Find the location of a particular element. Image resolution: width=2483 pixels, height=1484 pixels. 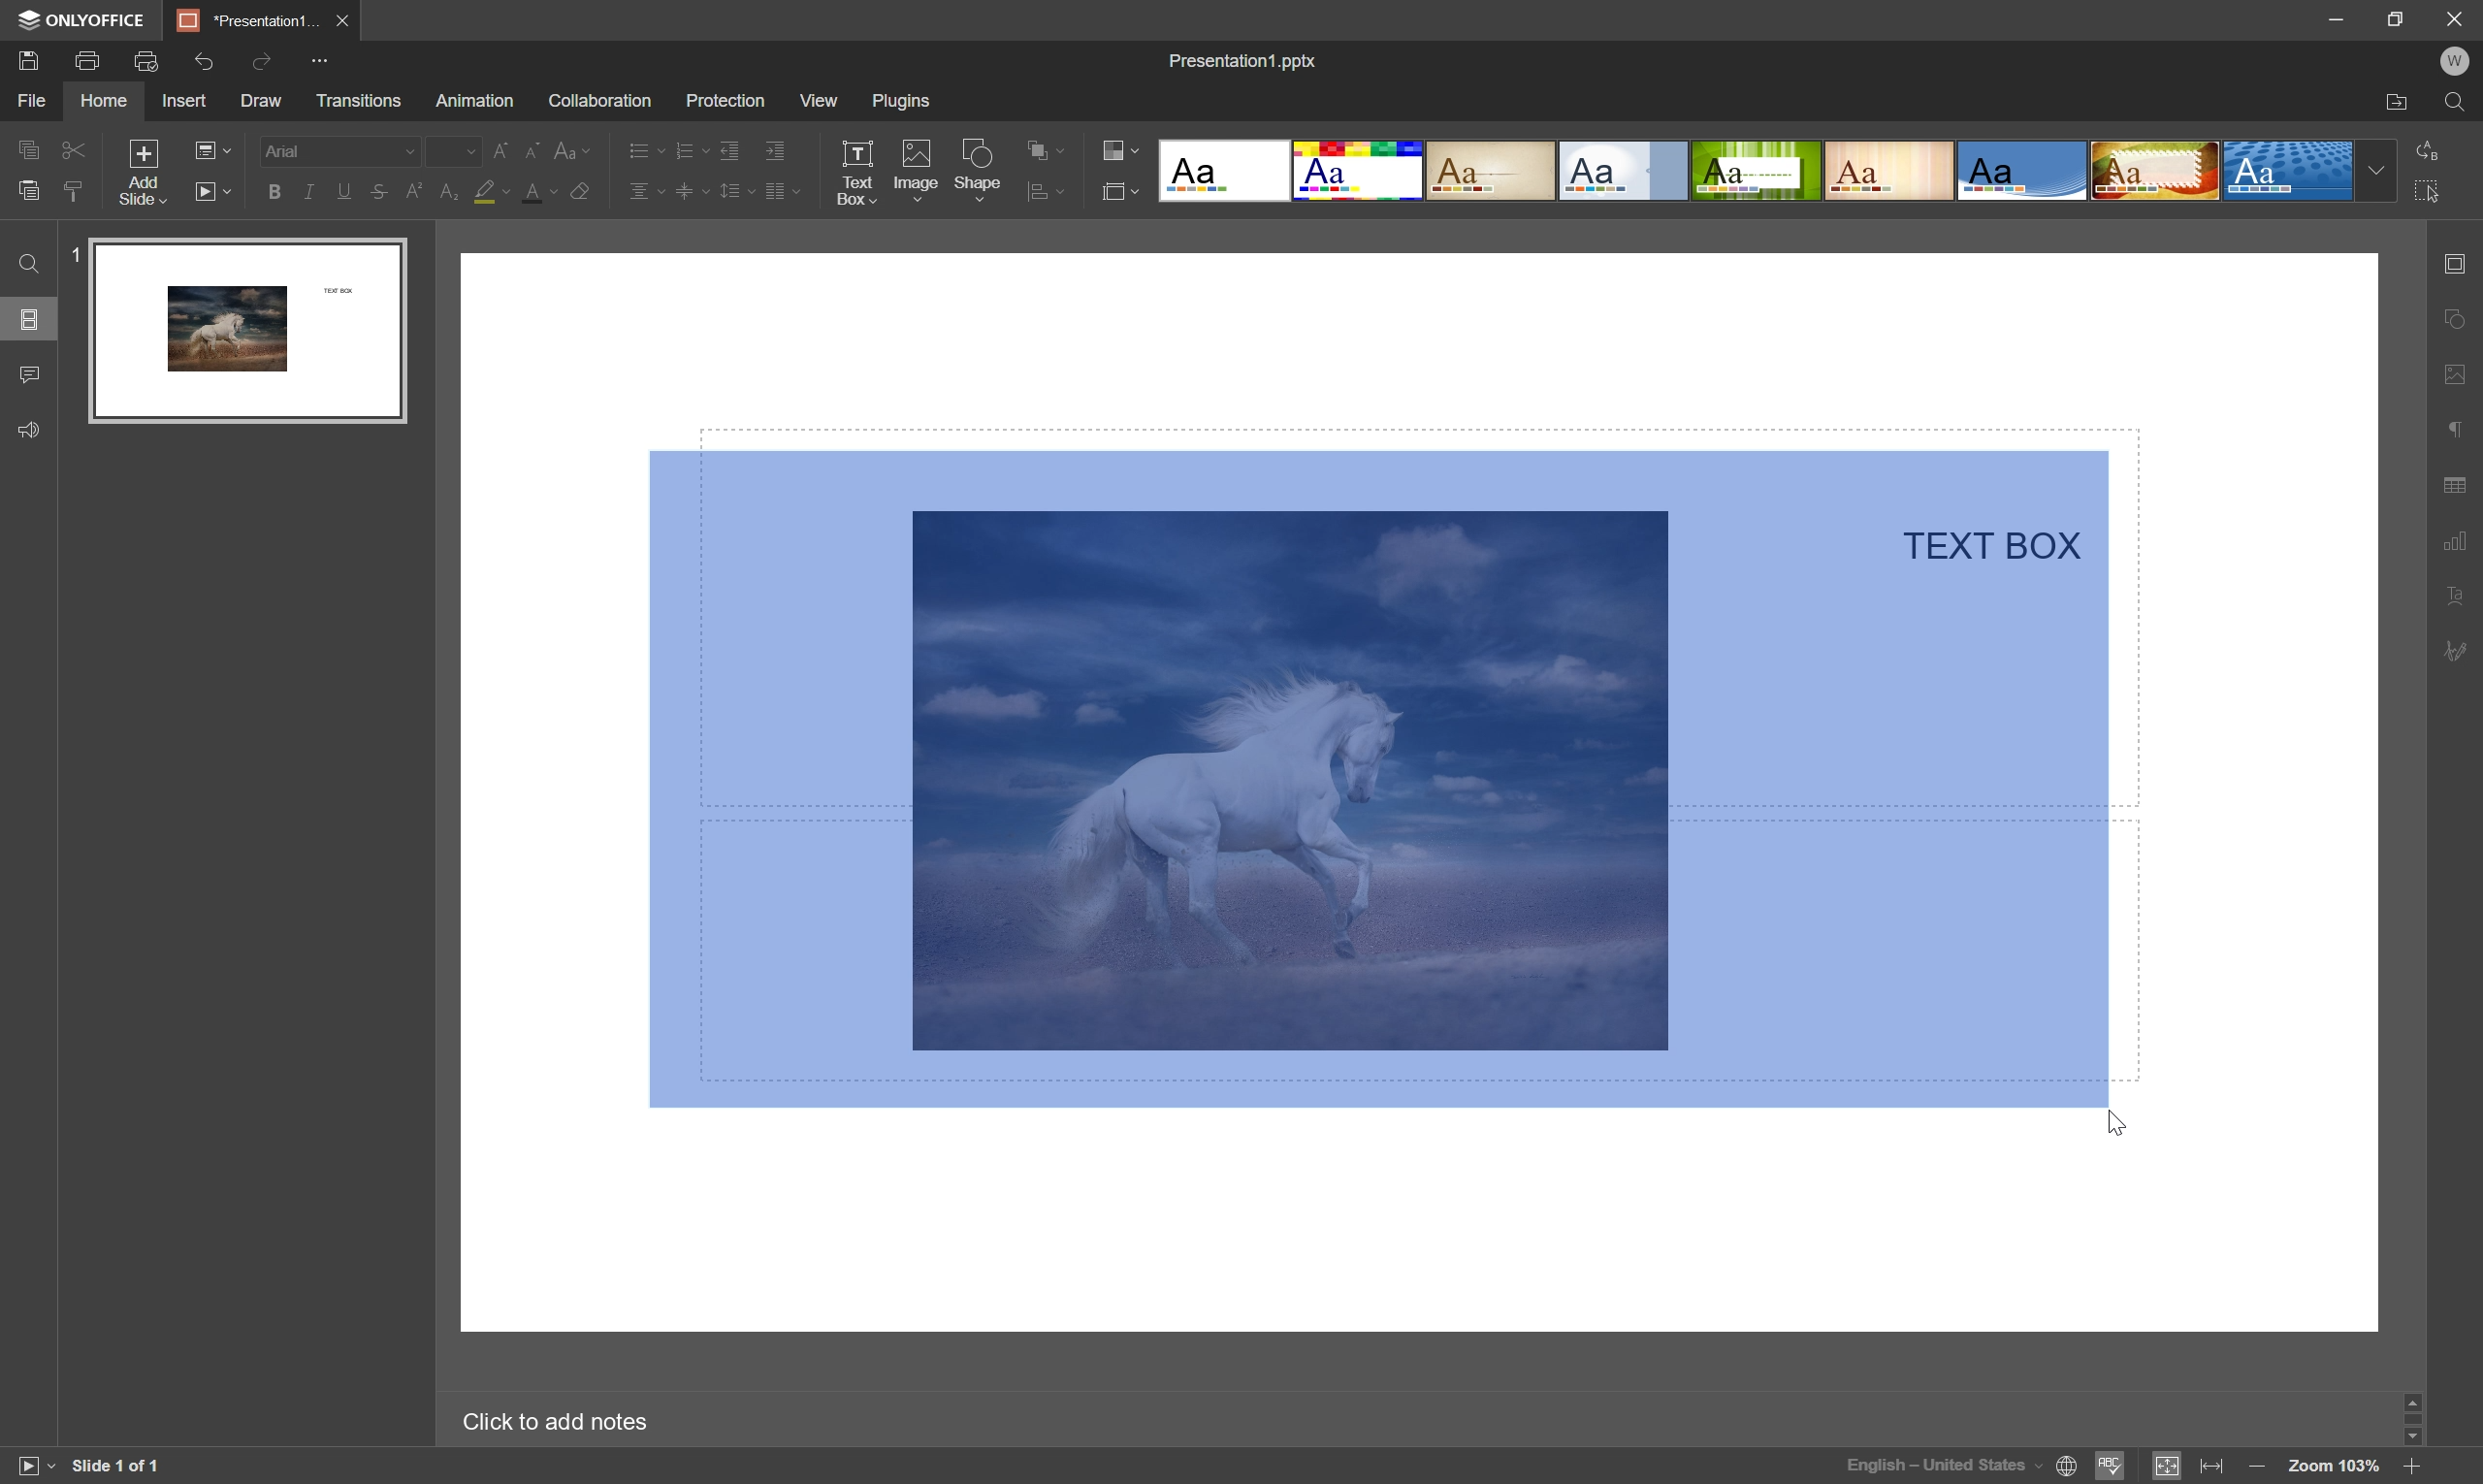

superscript is located at coordinates (418, 193).